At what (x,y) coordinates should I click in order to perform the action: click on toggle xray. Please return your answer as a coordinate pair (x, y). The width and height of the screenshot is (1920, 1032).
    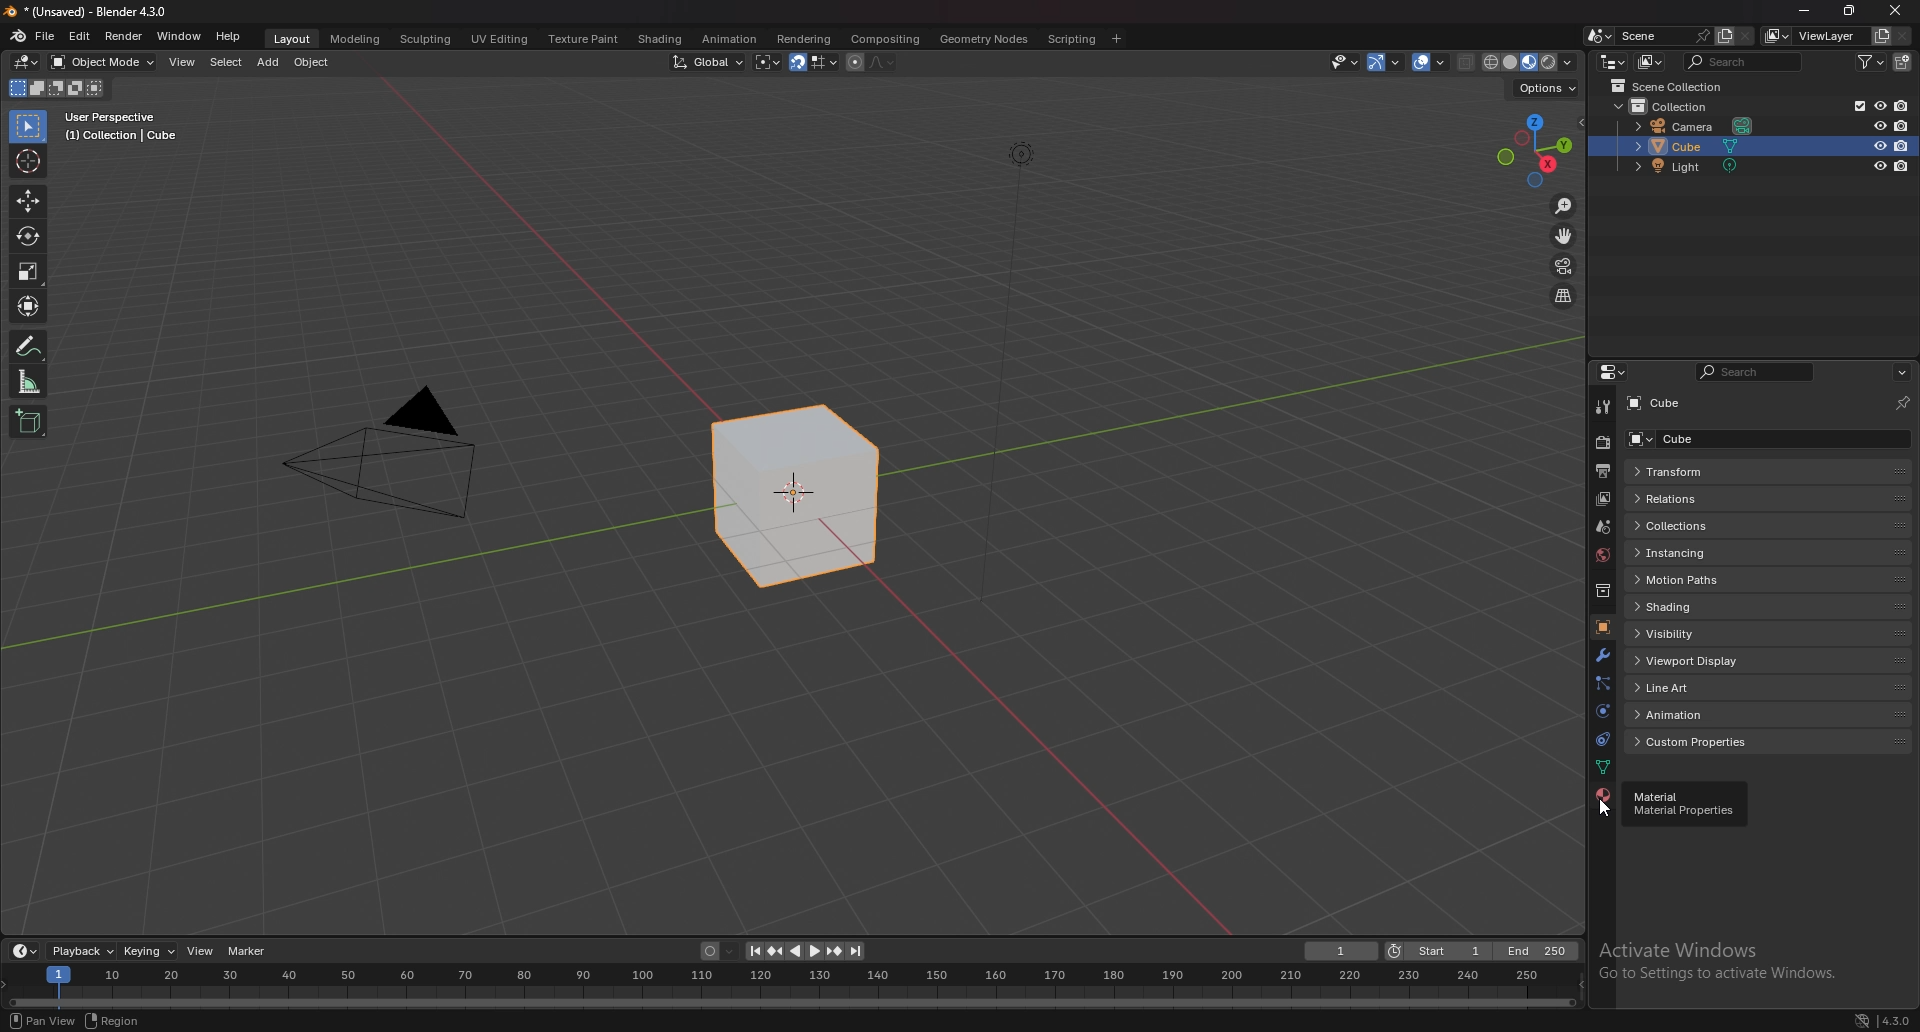
    Looking at the image, I should click on (1467, 62).